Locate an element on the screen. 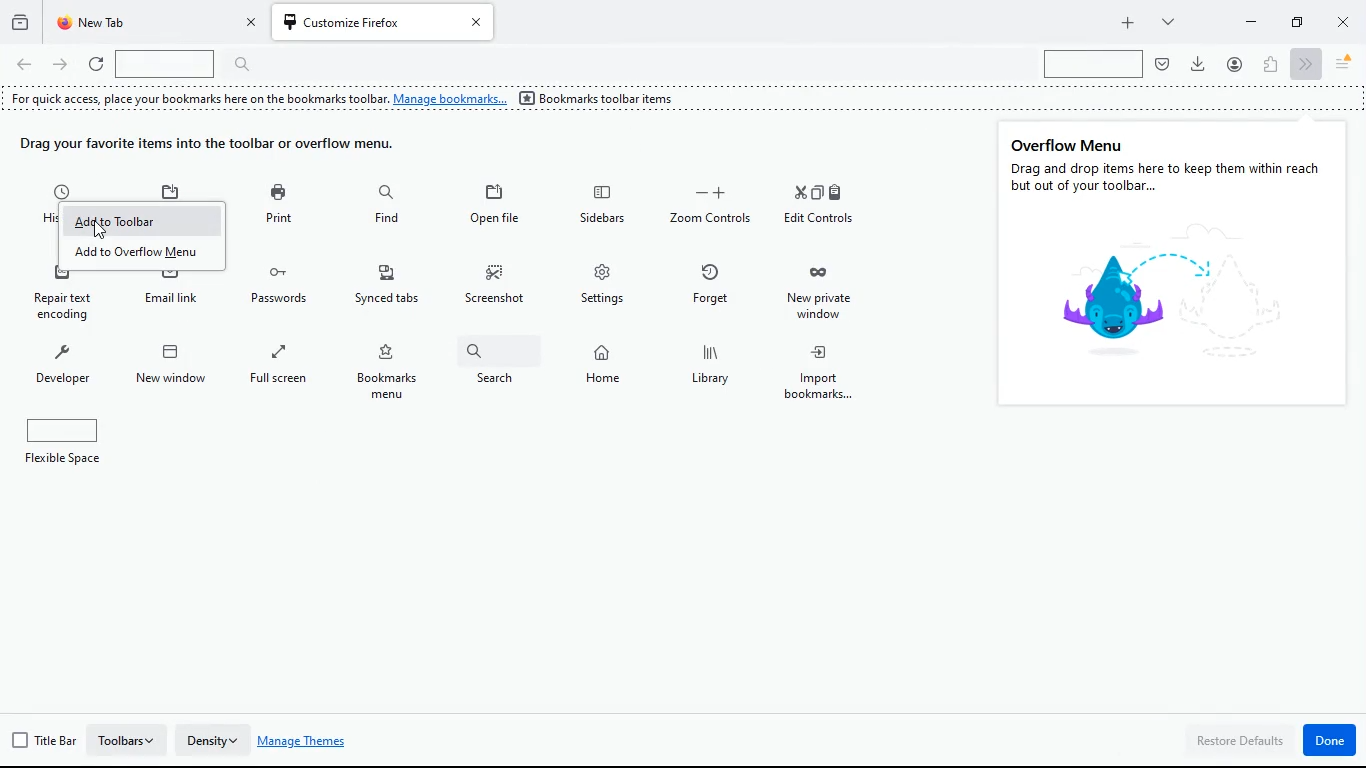  maximize is located at coordinates (1294, 21).